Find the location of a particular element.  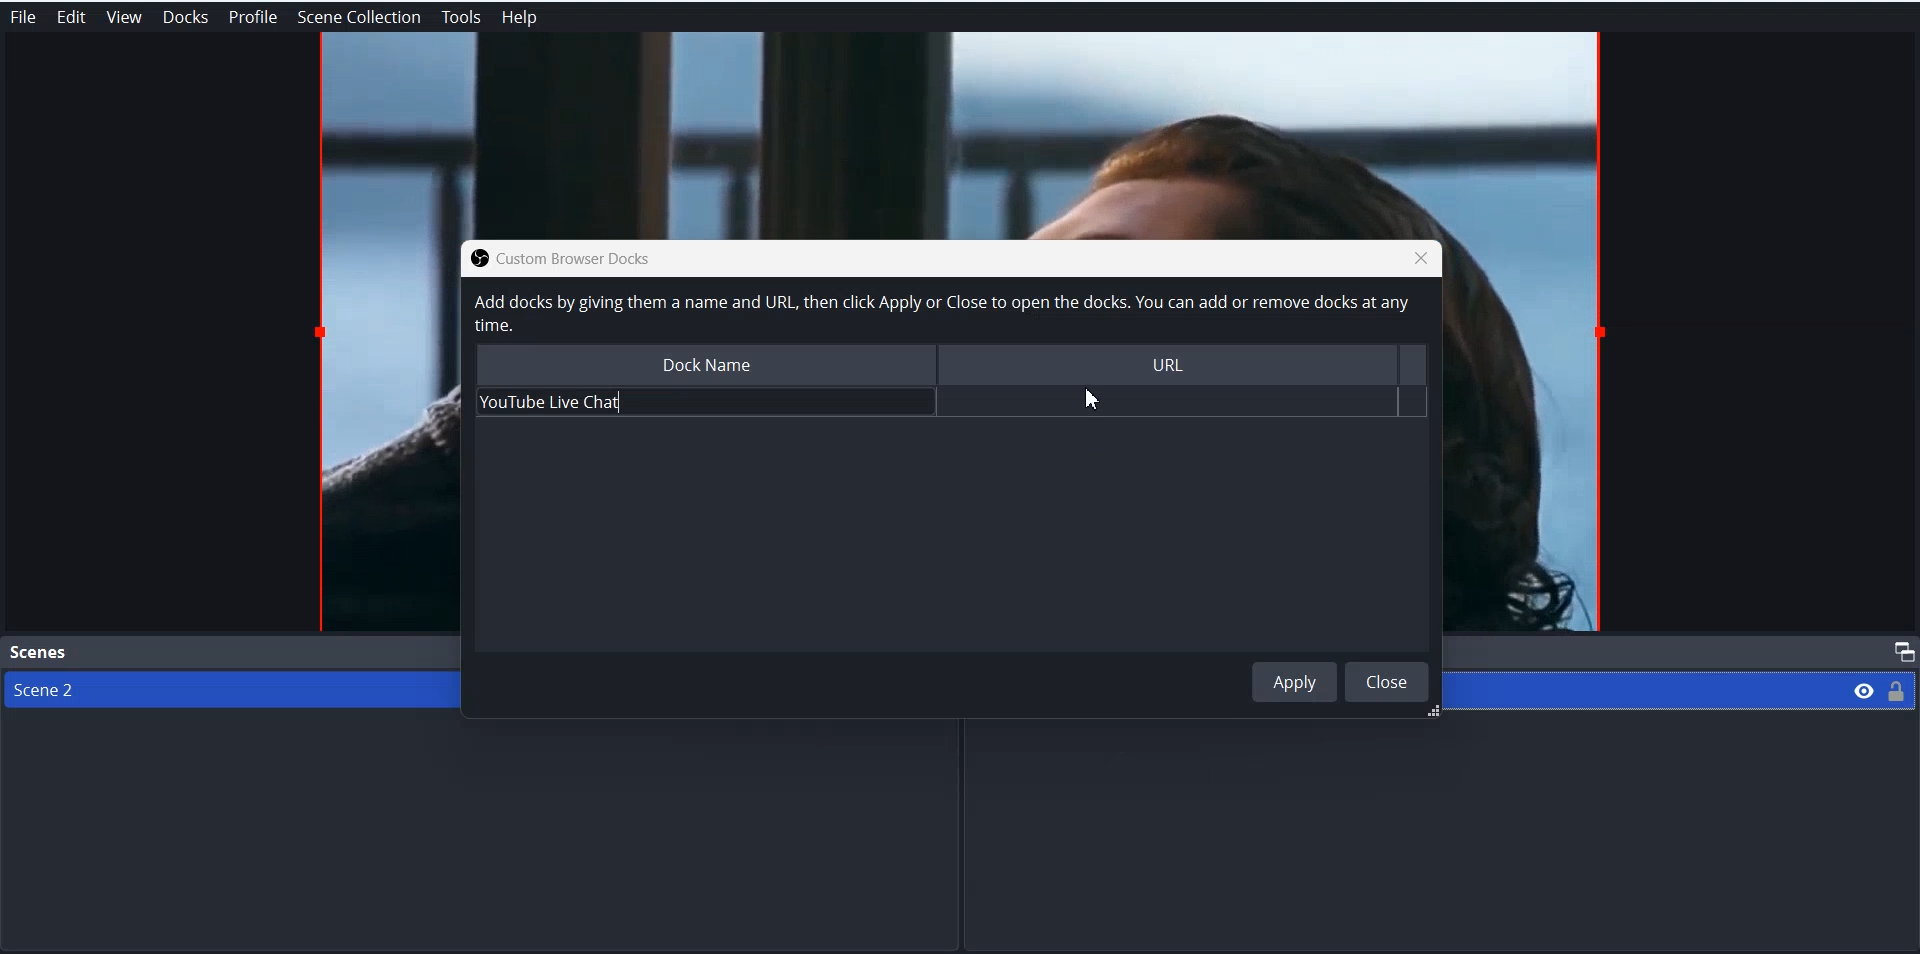

File is located at coordinates (22, 17).